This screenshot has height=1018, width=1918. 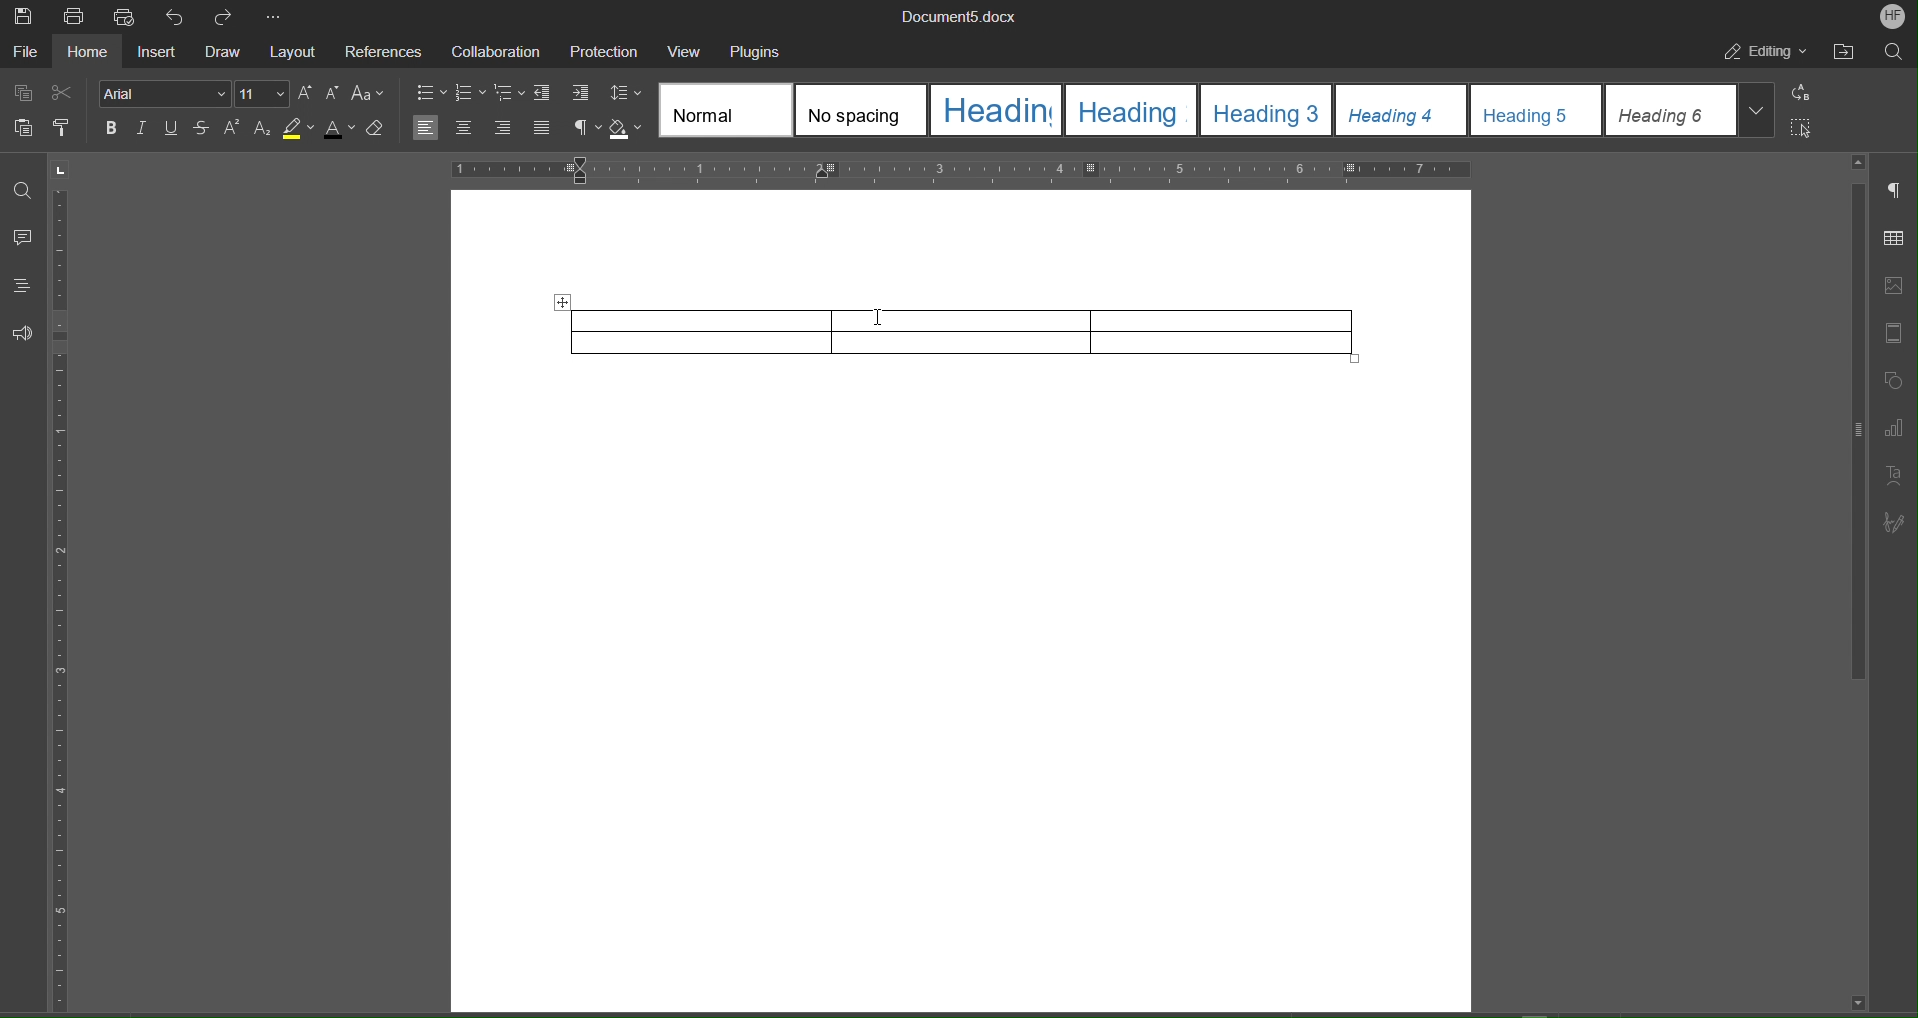 I want to click on Line Spacing, so click(x=626, y=94).